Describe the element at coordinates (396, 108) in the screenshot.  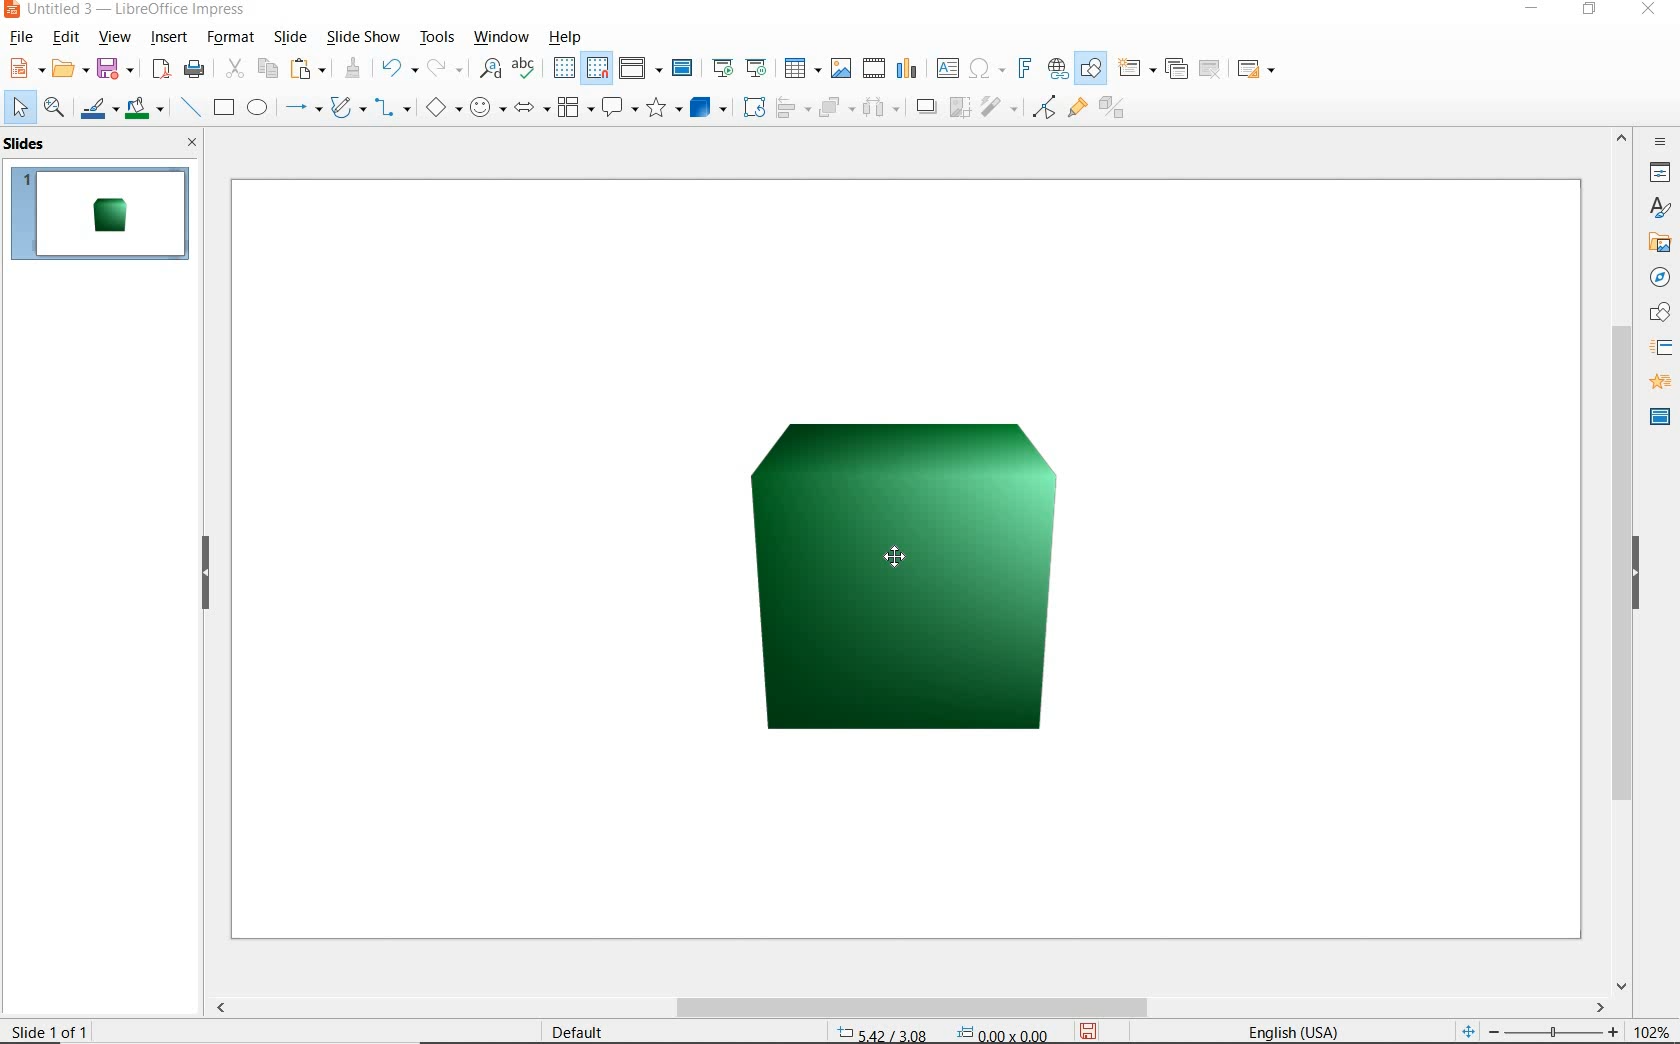
I see `connectors` at that location.